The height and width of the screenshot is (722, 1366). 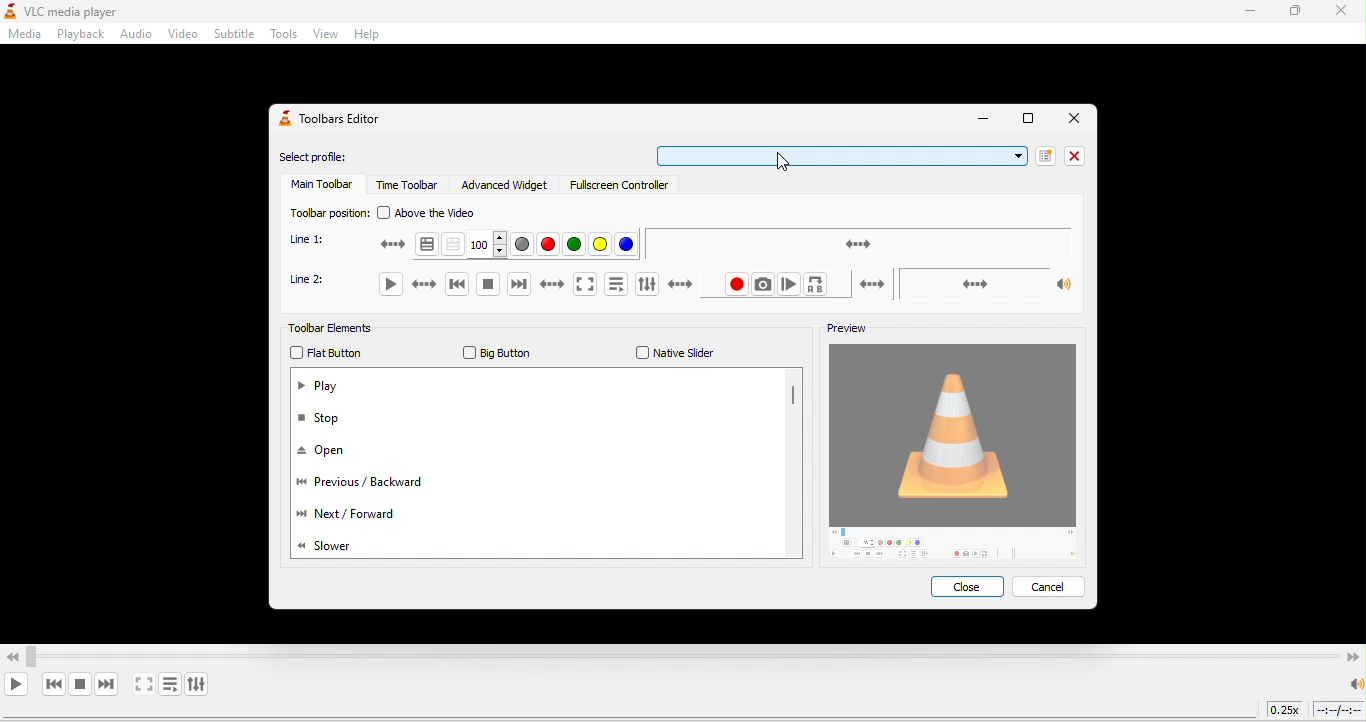 I want to click on synchronization settings, so click(x=858, y=242).